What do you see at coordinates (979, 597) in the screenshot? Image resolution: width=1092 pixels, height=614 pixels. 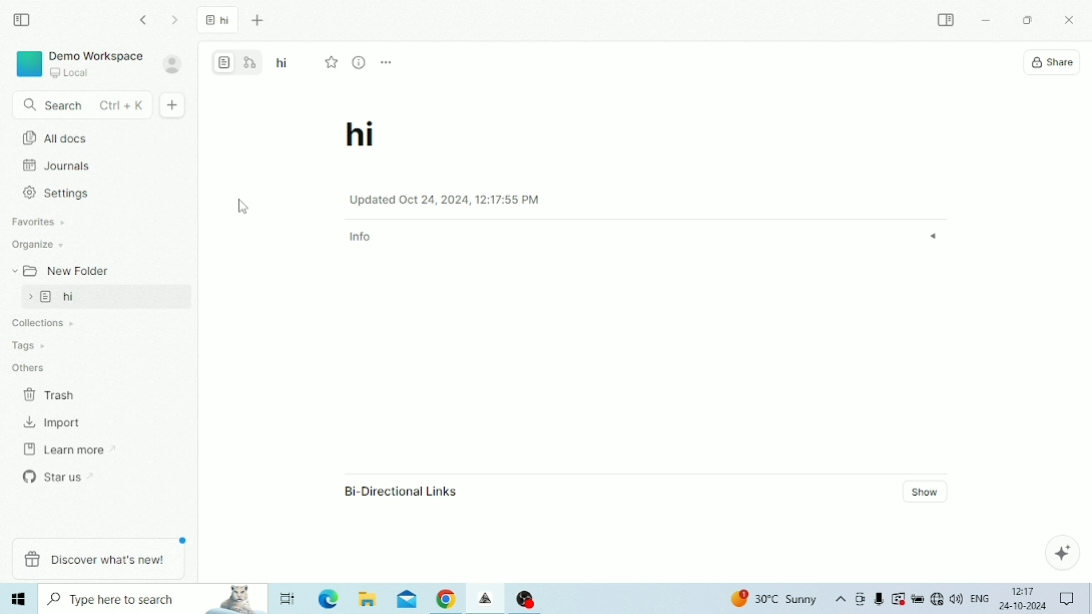 I see `Language` at bounding box center [979, 597].